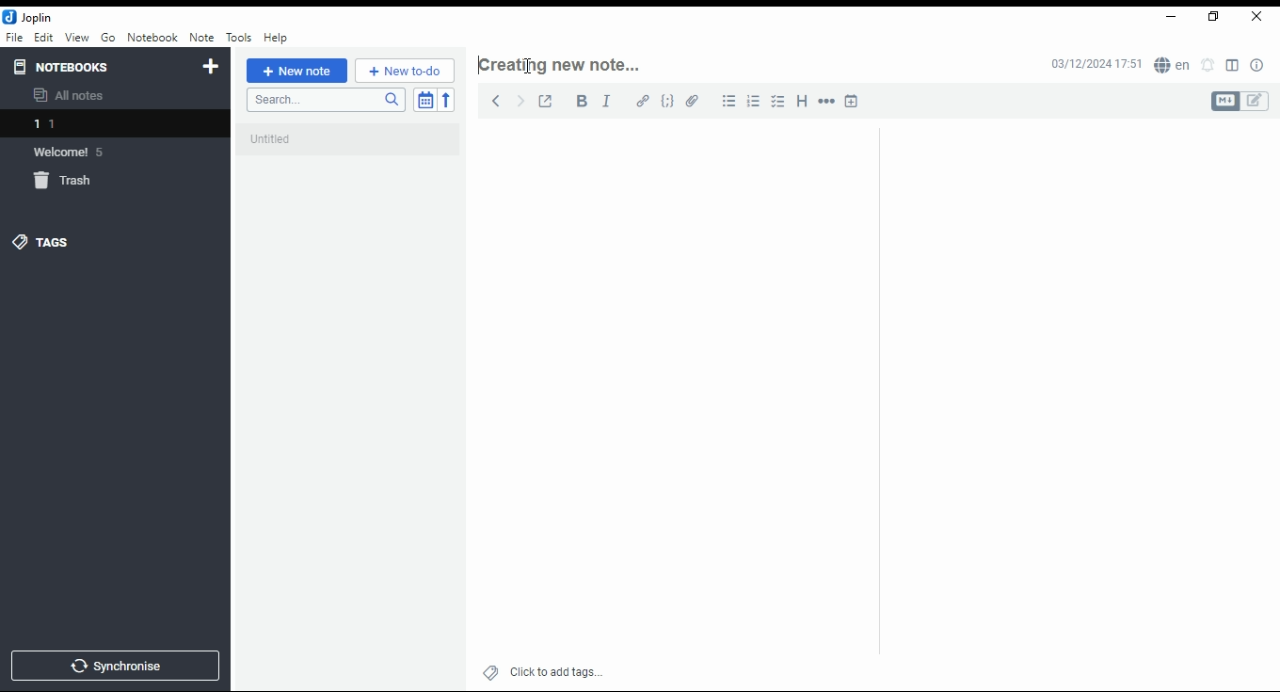 Image resolution: width=1280 pixels, height=692 pixels. I want to click on notebooks, so click(66, 66).